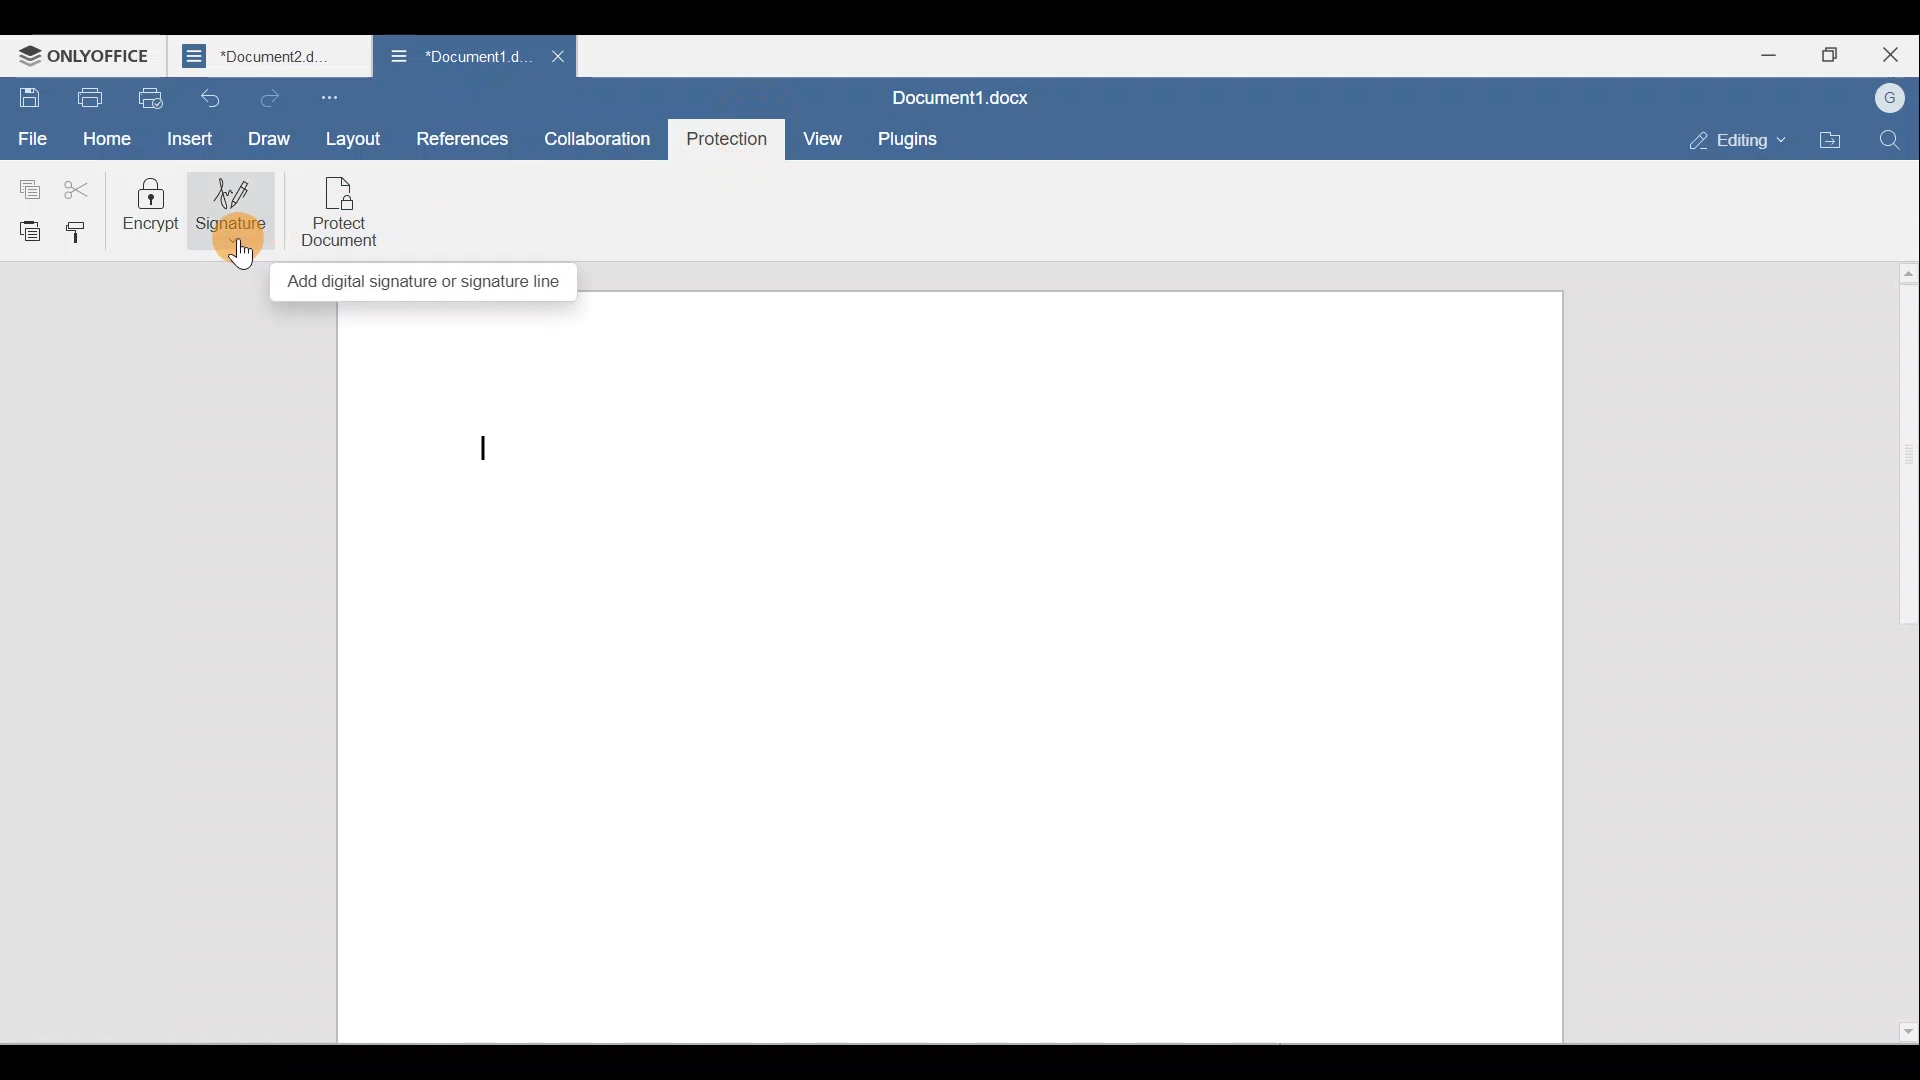  Describe the element at coordinates (946, 672) in the screenshot. I see `Working area` at that location.